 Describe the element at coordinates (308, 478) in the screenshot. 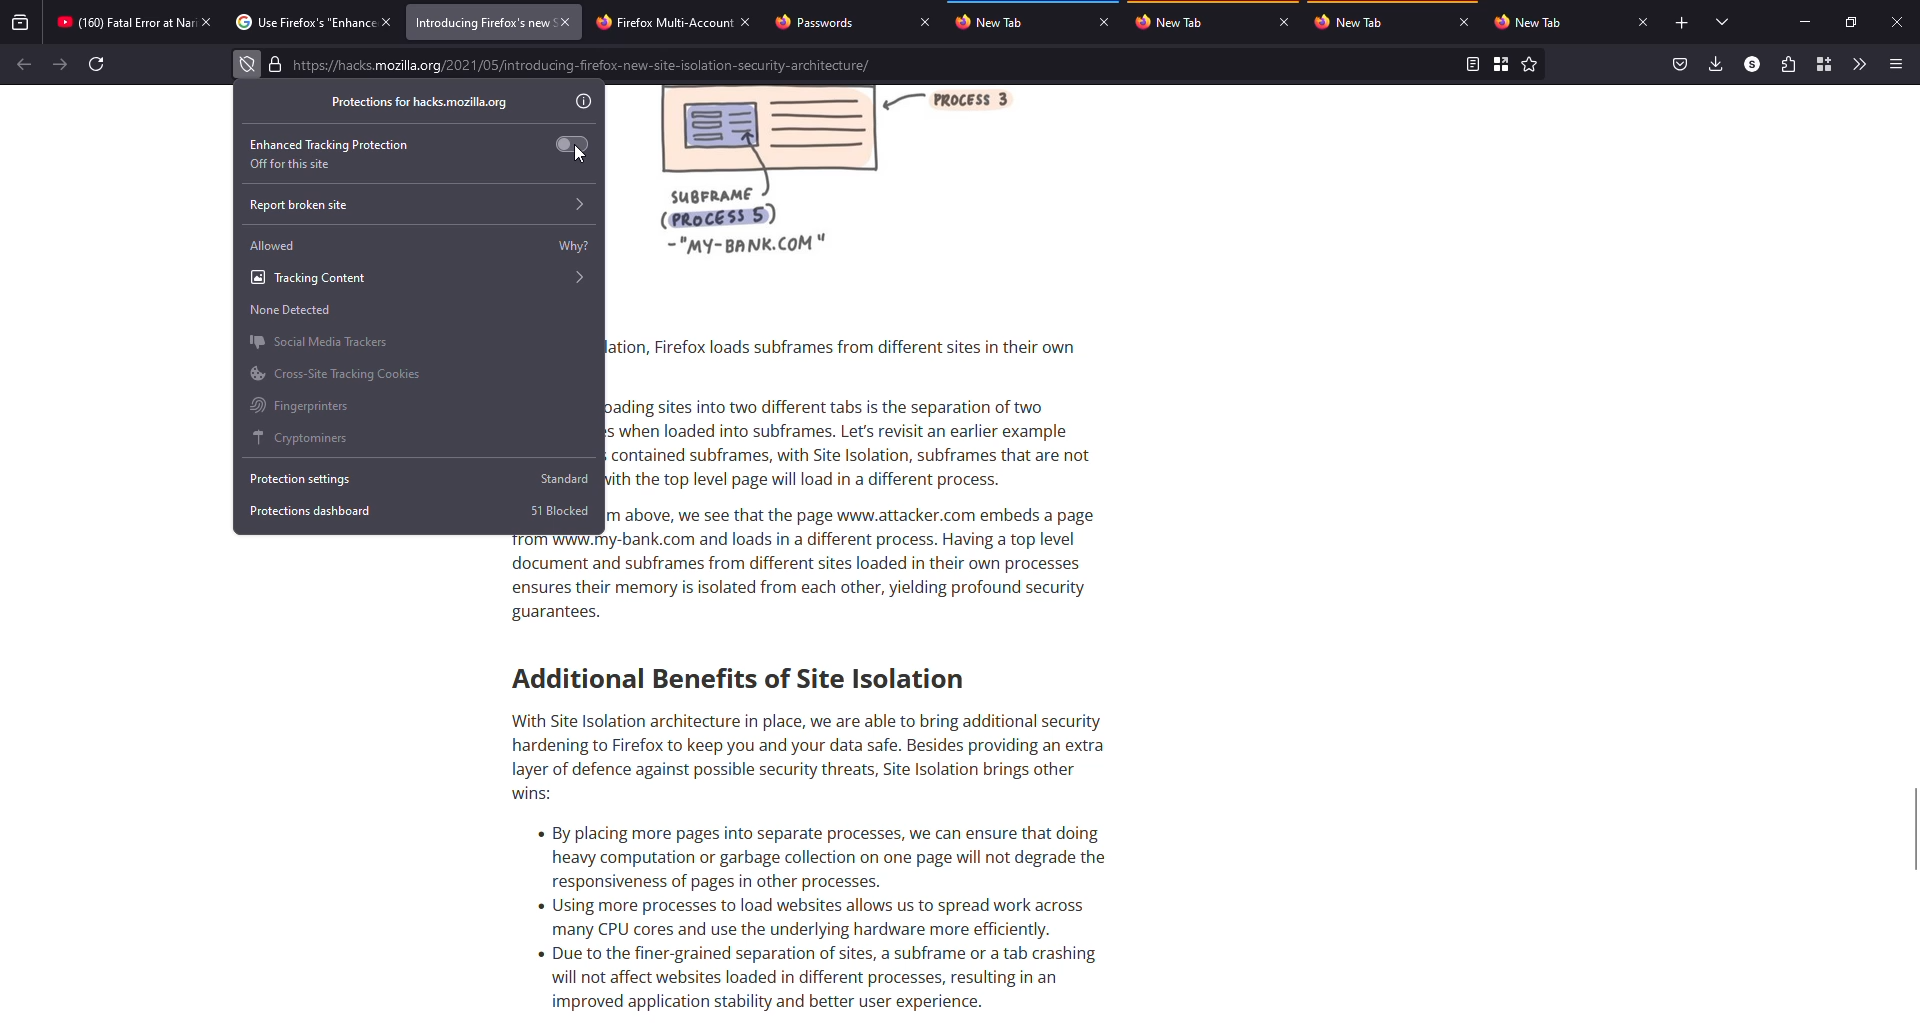

I see `protection settings` at that location.